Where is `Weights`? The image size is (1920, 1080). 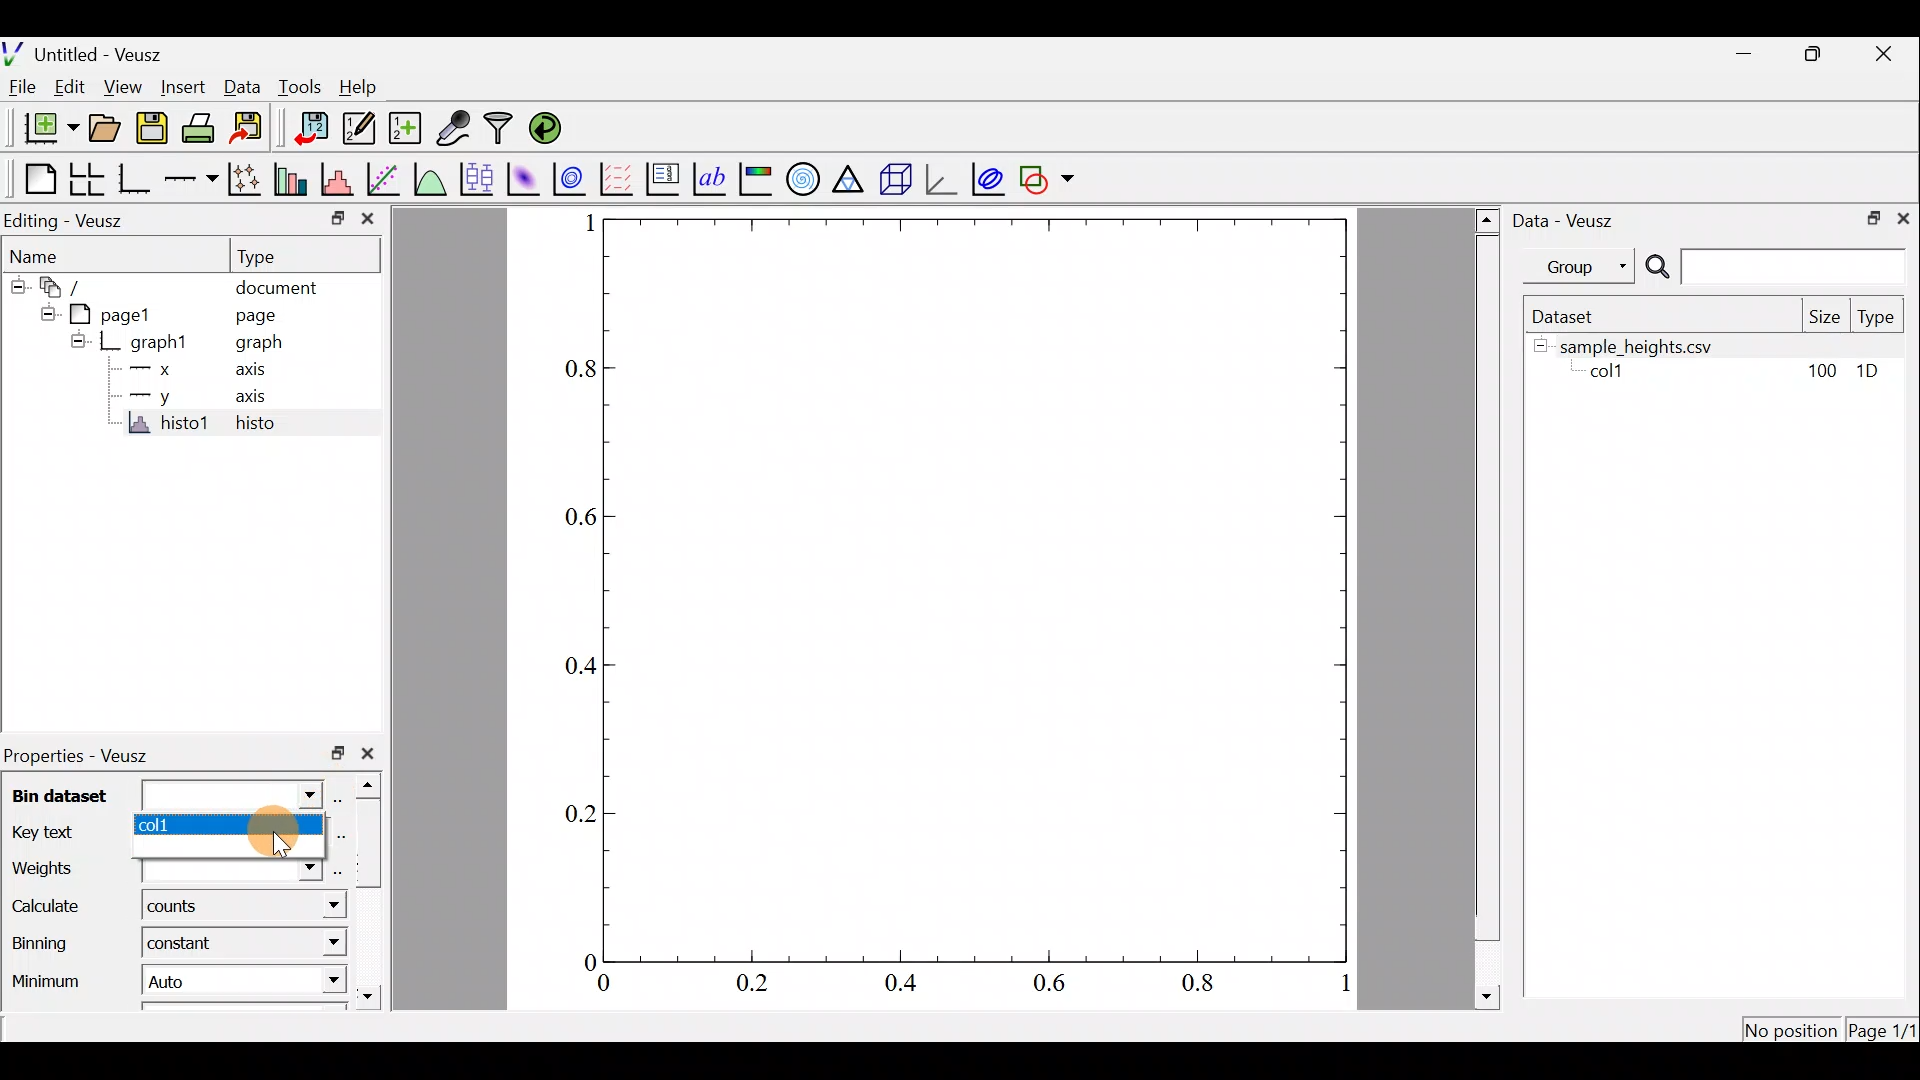 Weights is located at coordinates (157, 869).